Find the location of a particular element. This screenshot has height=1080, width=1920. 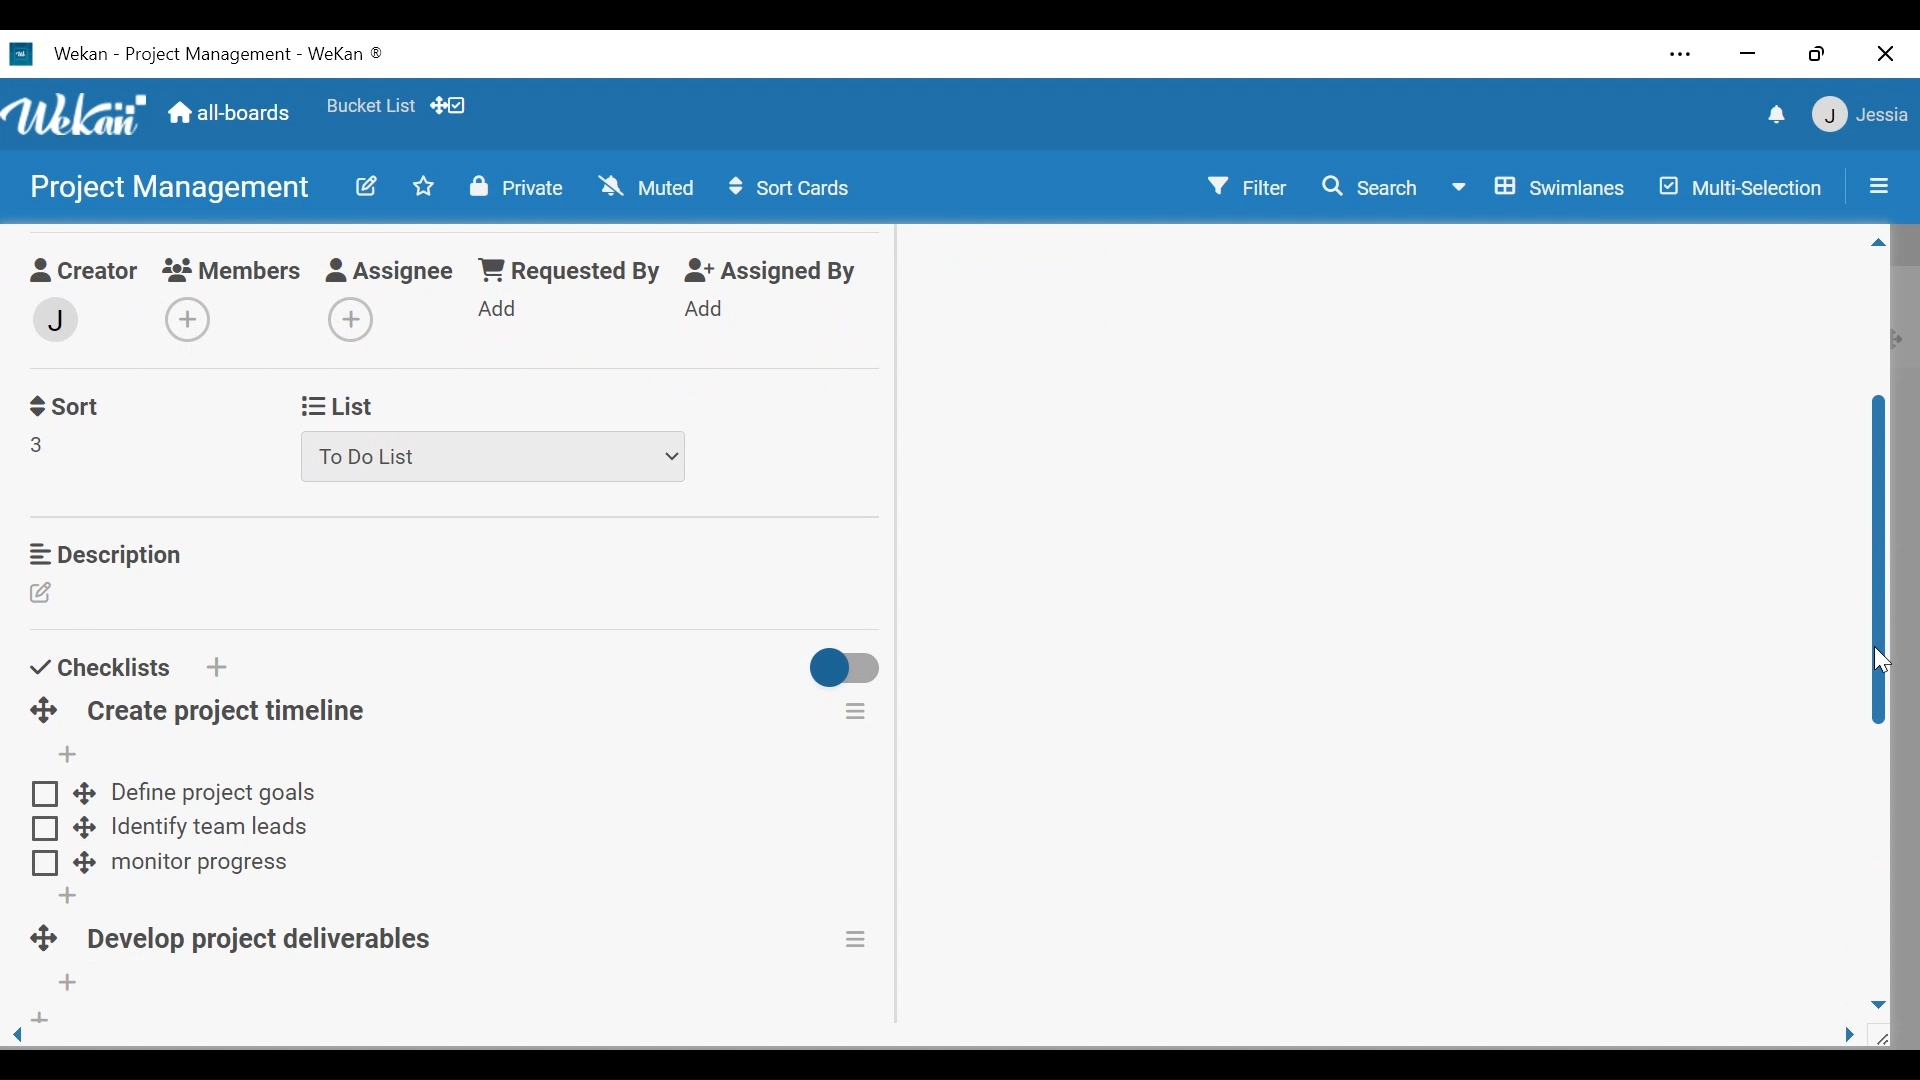

checklist item is located at coordinates (200, 865).